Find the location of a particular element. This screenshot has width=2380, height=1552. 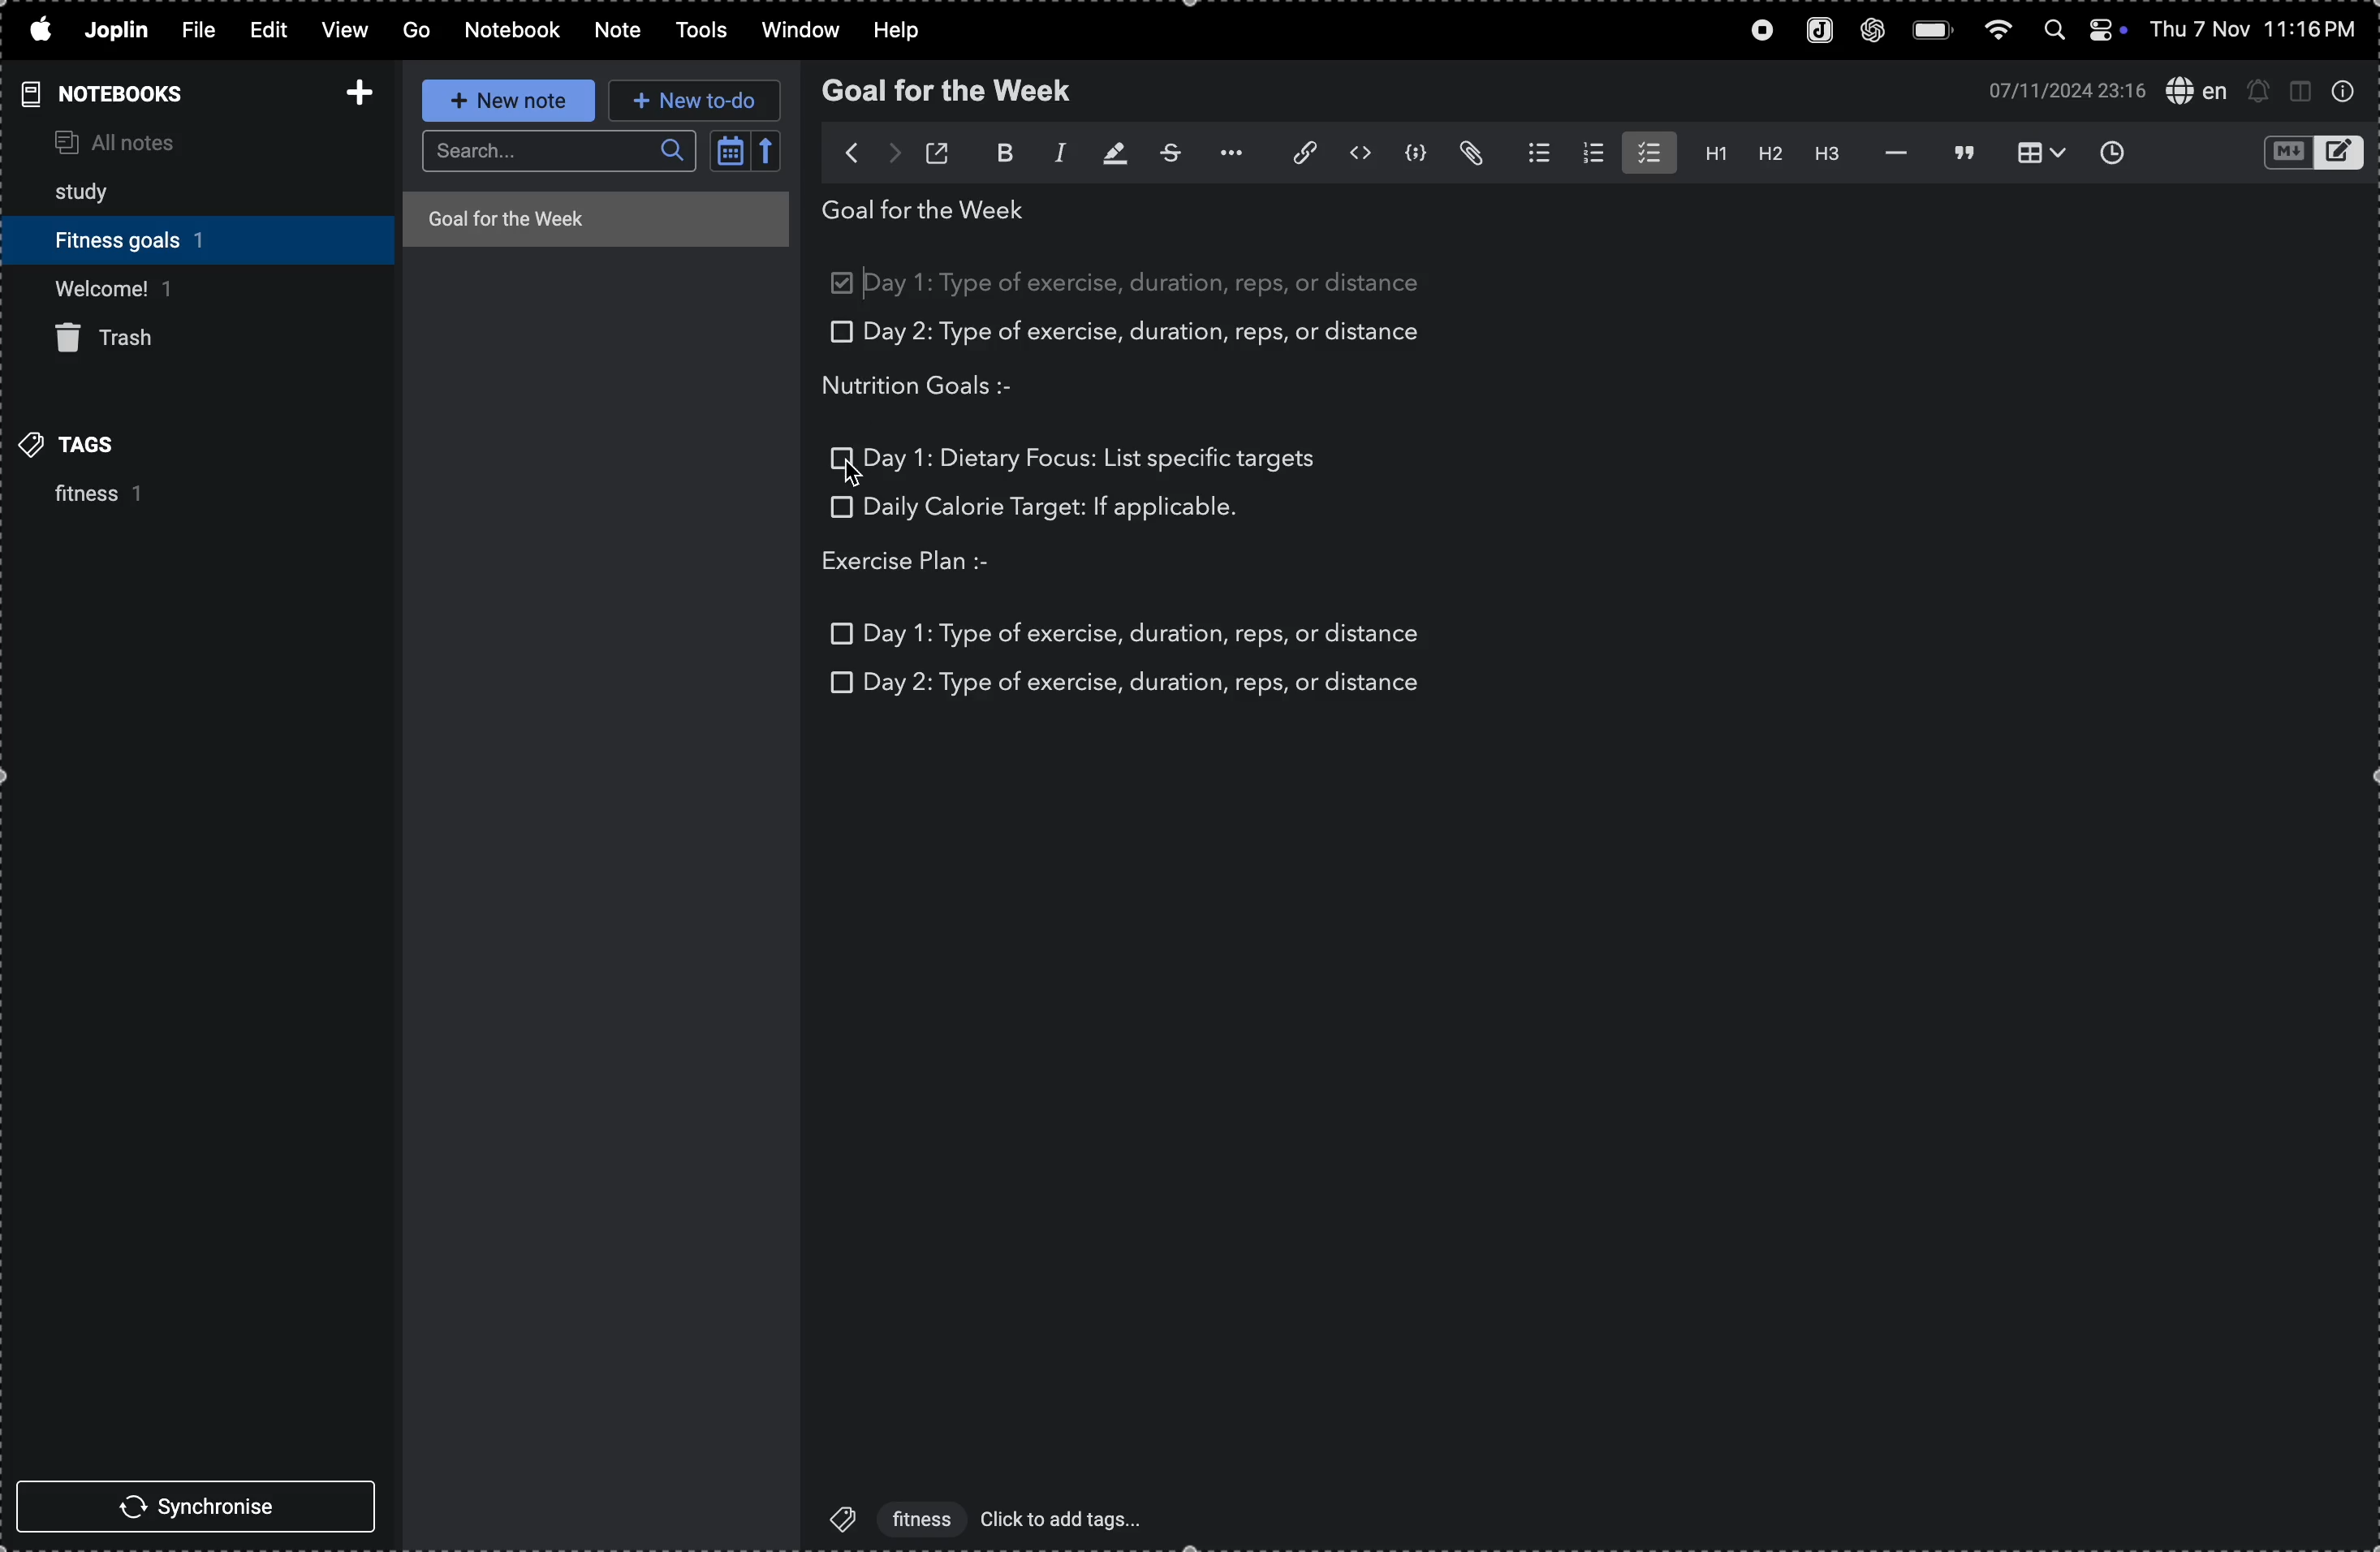

info is located at coordinates (2348, 93).